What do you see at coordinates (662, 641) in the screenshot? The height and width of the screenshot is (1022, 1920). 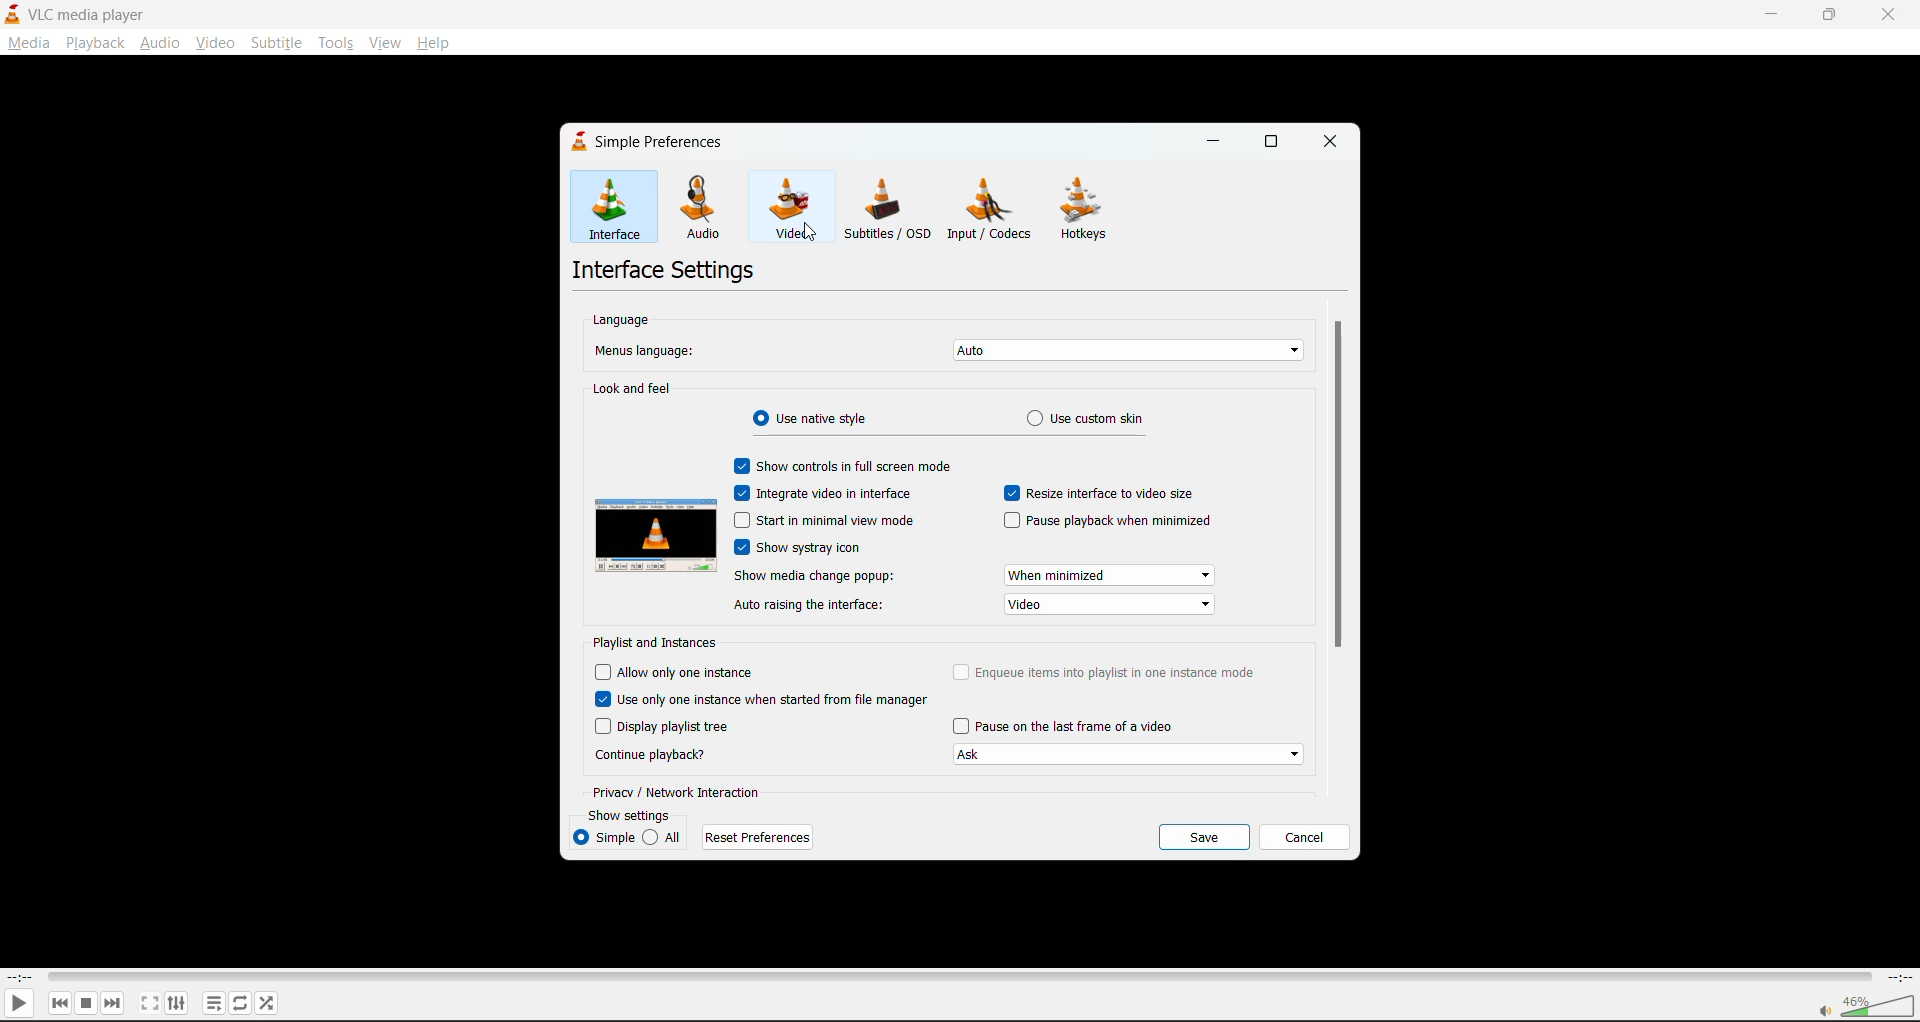 I see `playlist and instances ` at bounding box center [662, 641].